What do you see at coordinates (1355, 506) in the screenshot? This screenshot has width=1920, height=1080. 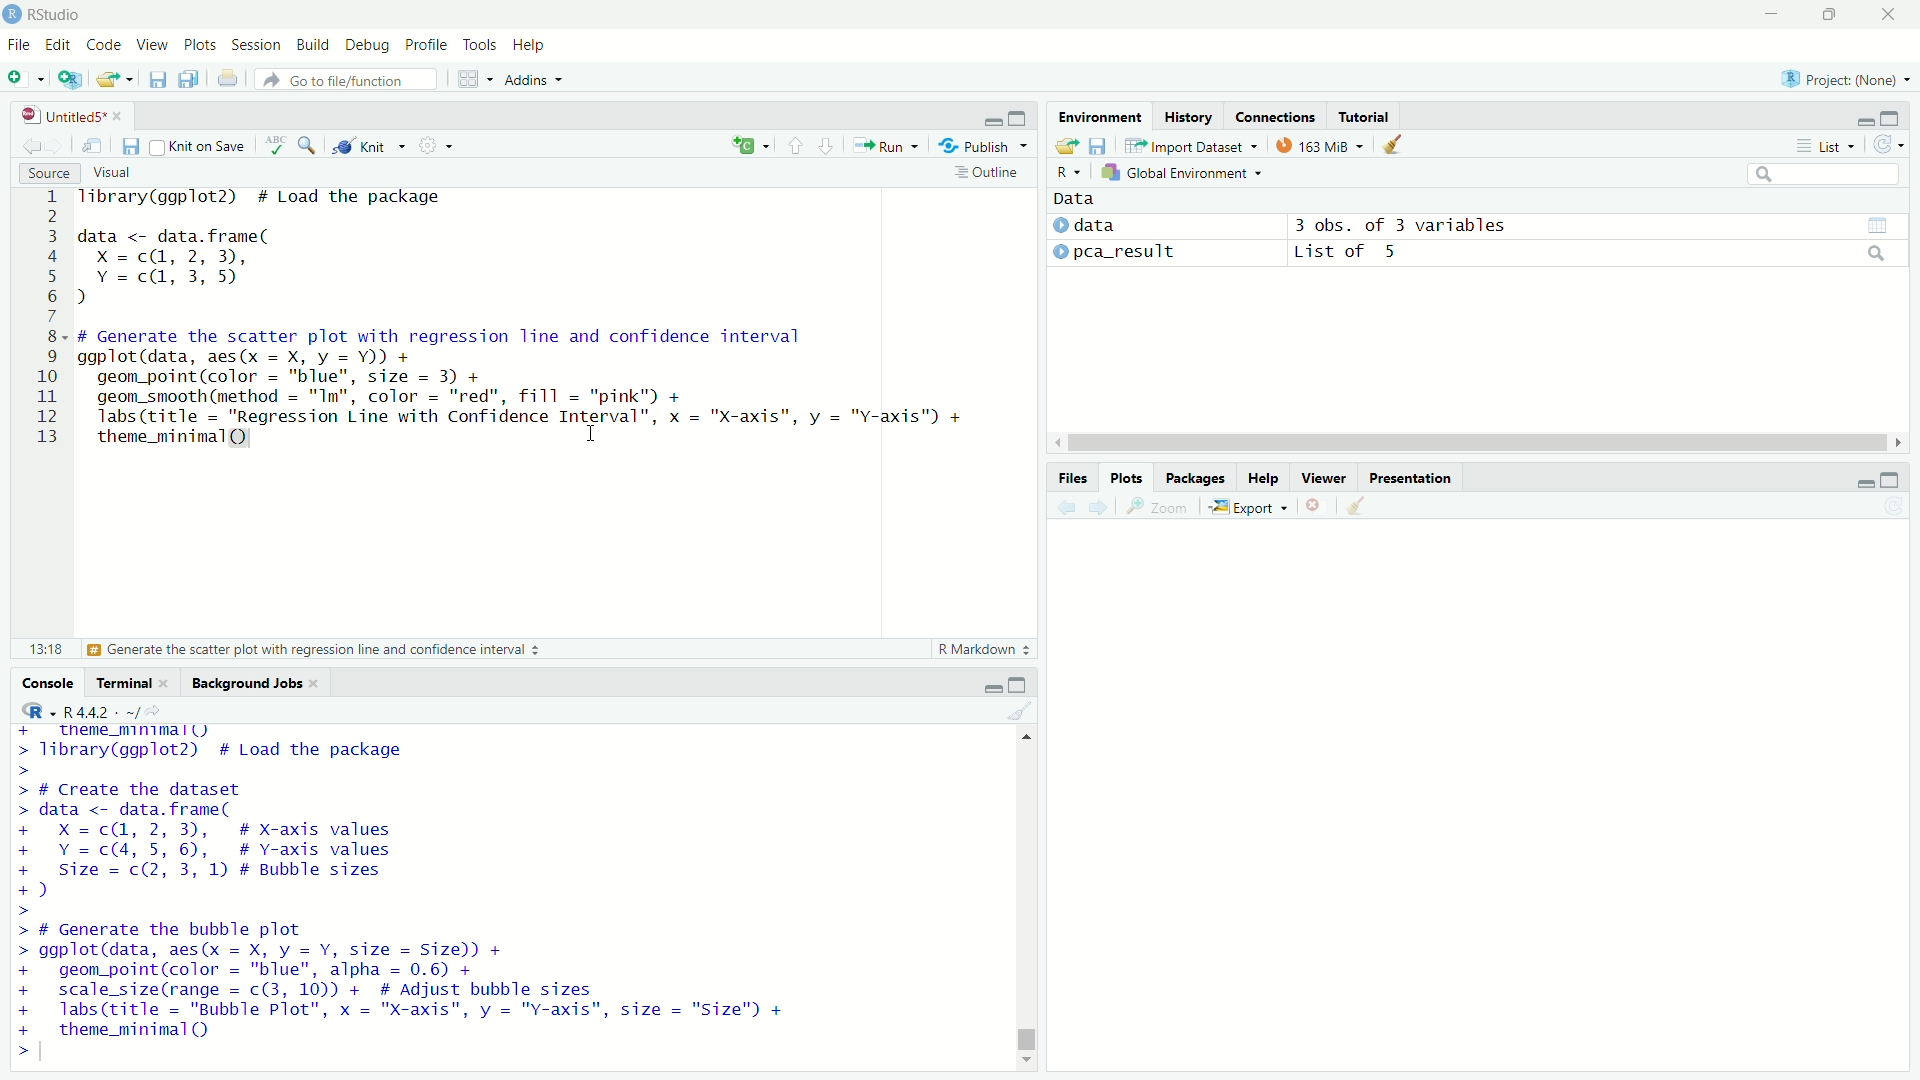 I see `Clear all plots` at bounding box center [1355, 506].